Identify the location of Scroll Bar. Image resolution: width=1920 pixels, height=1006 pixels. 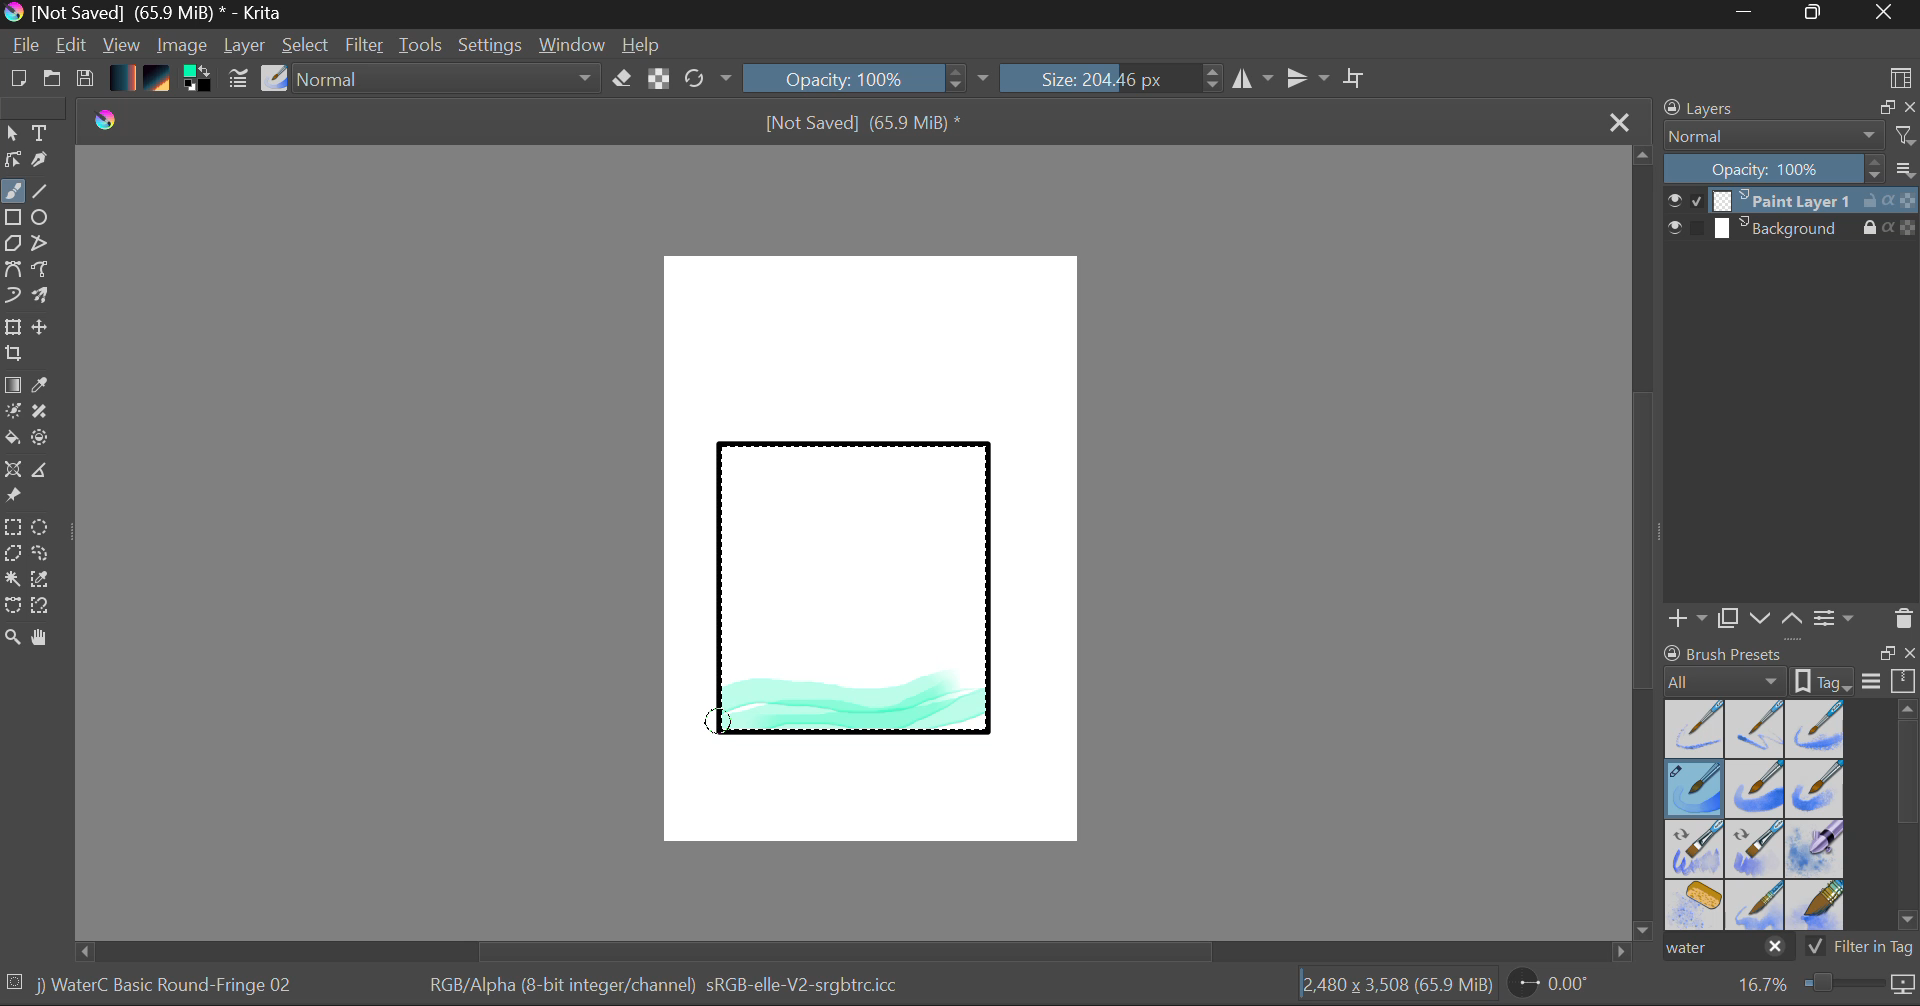
(1644, 545).